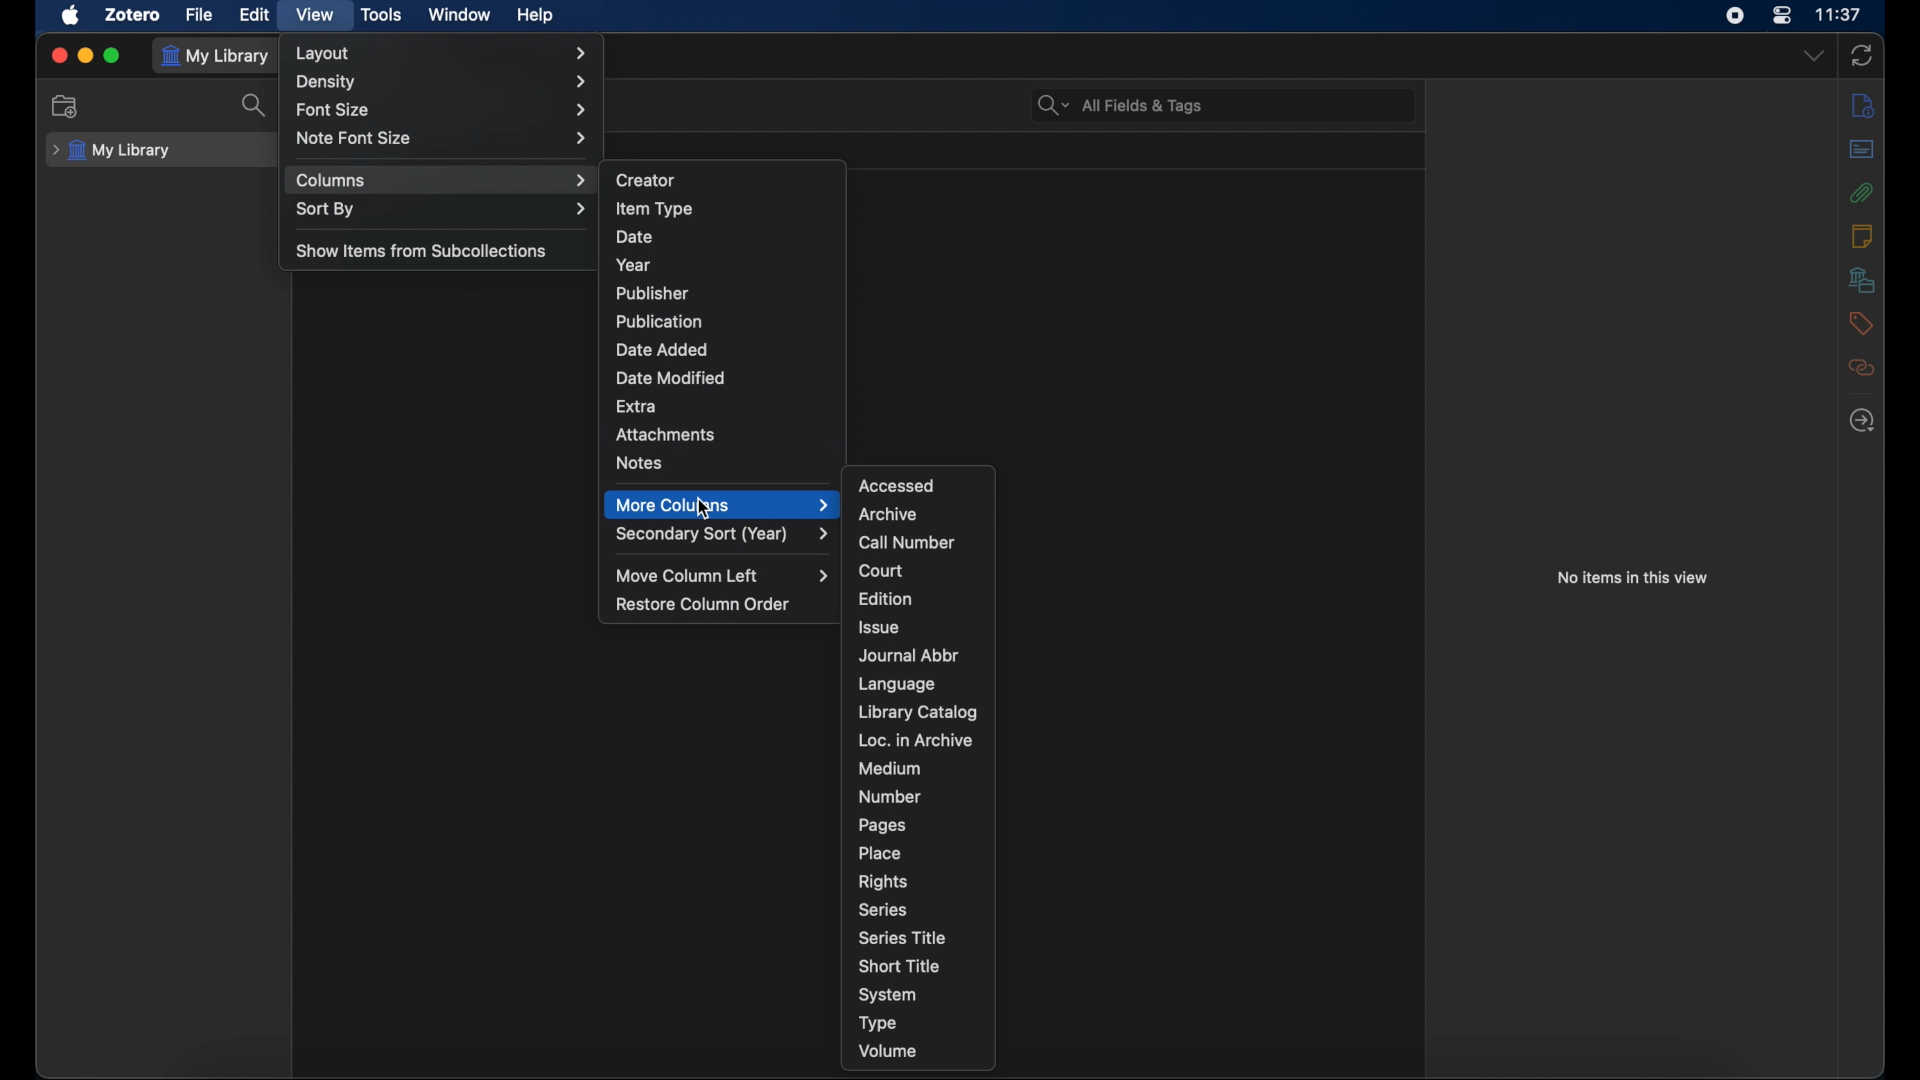 Image resolution: width=1920 pixels, height=1080 pixels. I want to click on date, so click(634, 237).